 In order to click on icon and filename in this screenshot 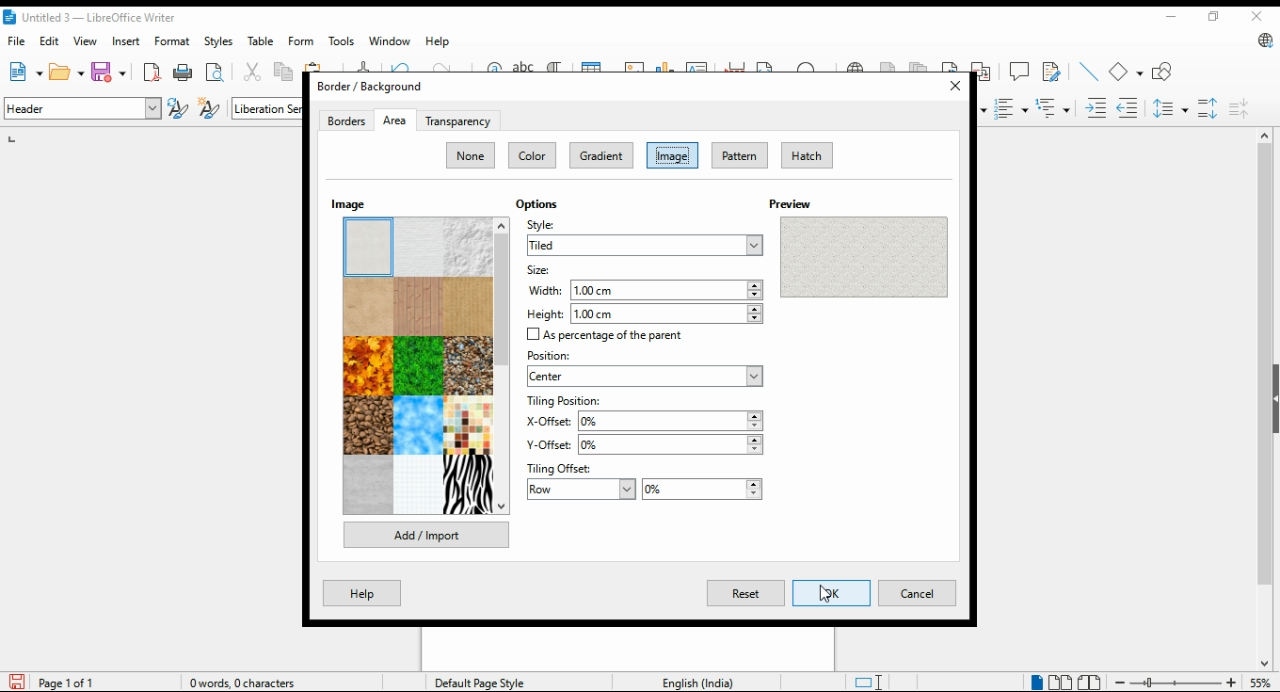, I will do `click(91, 19)`.